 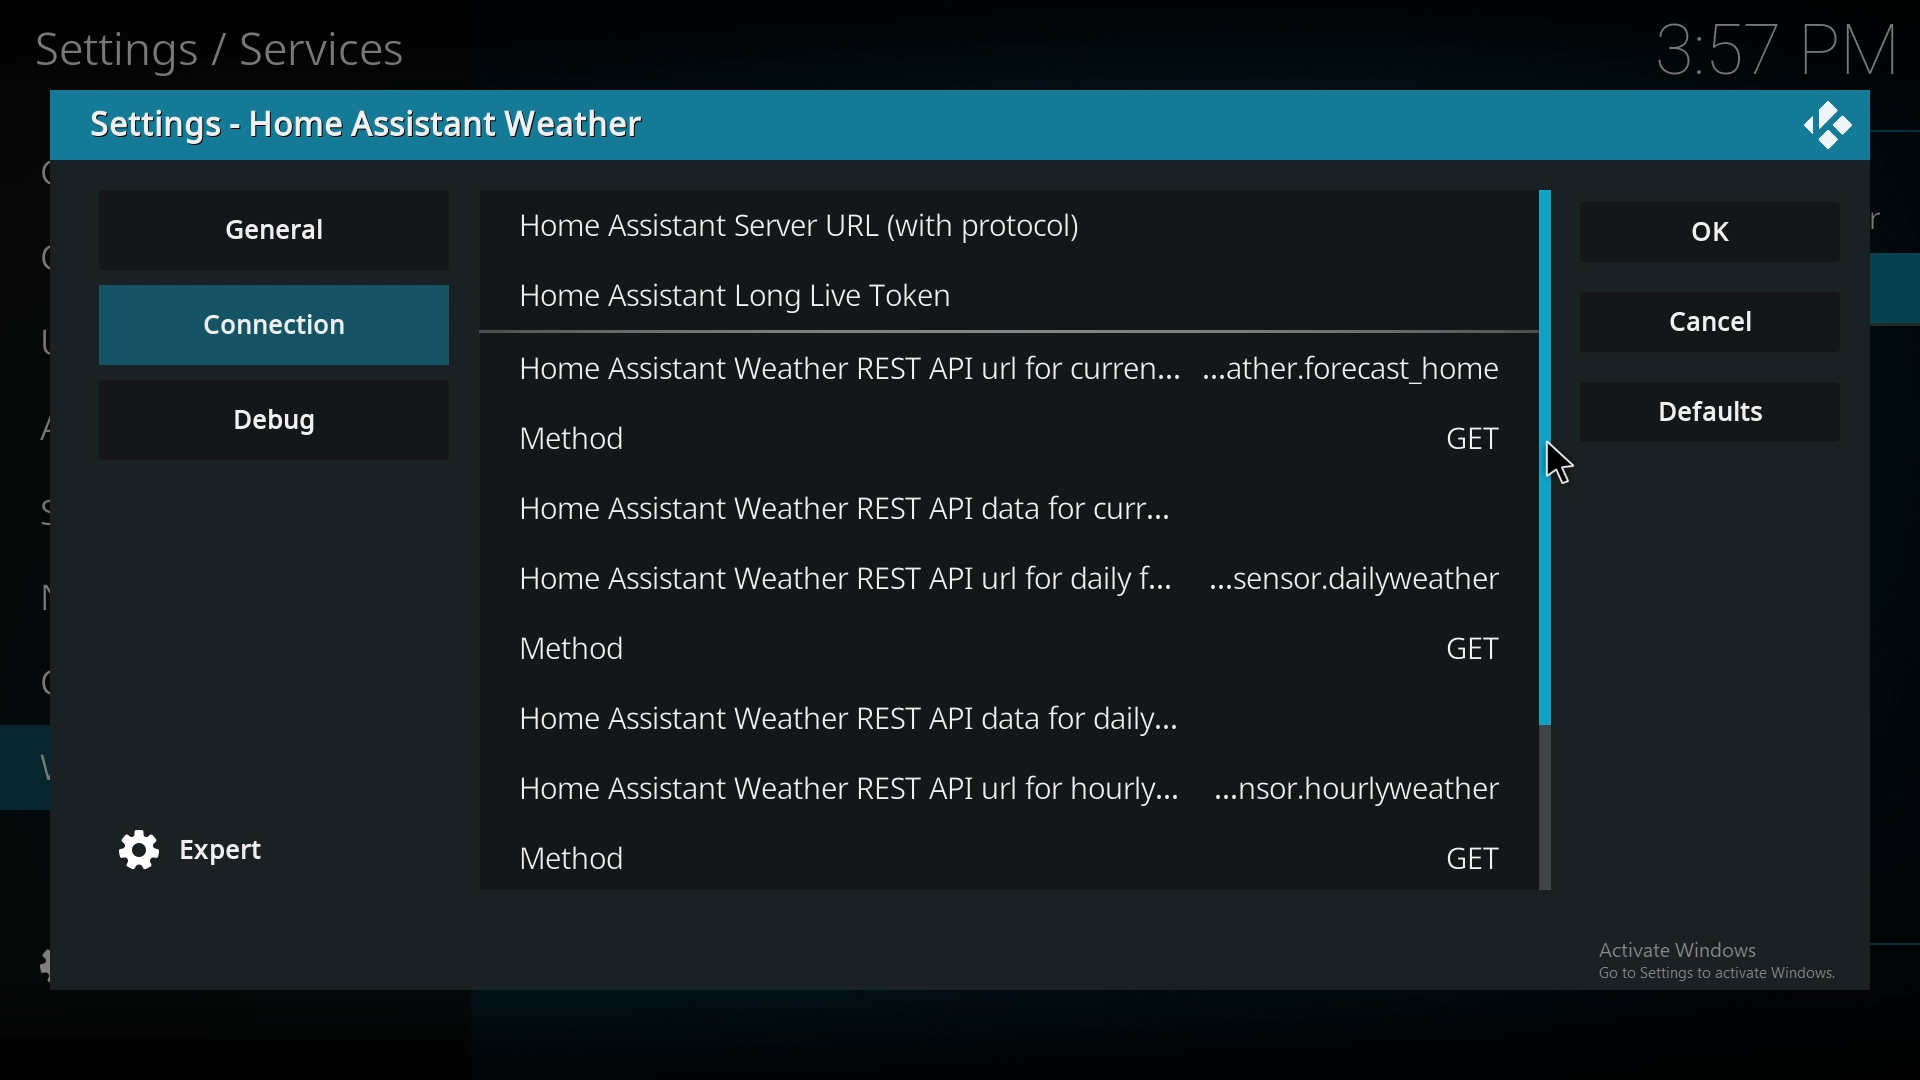 I want to click on Time, so click(x=1766, y=50).